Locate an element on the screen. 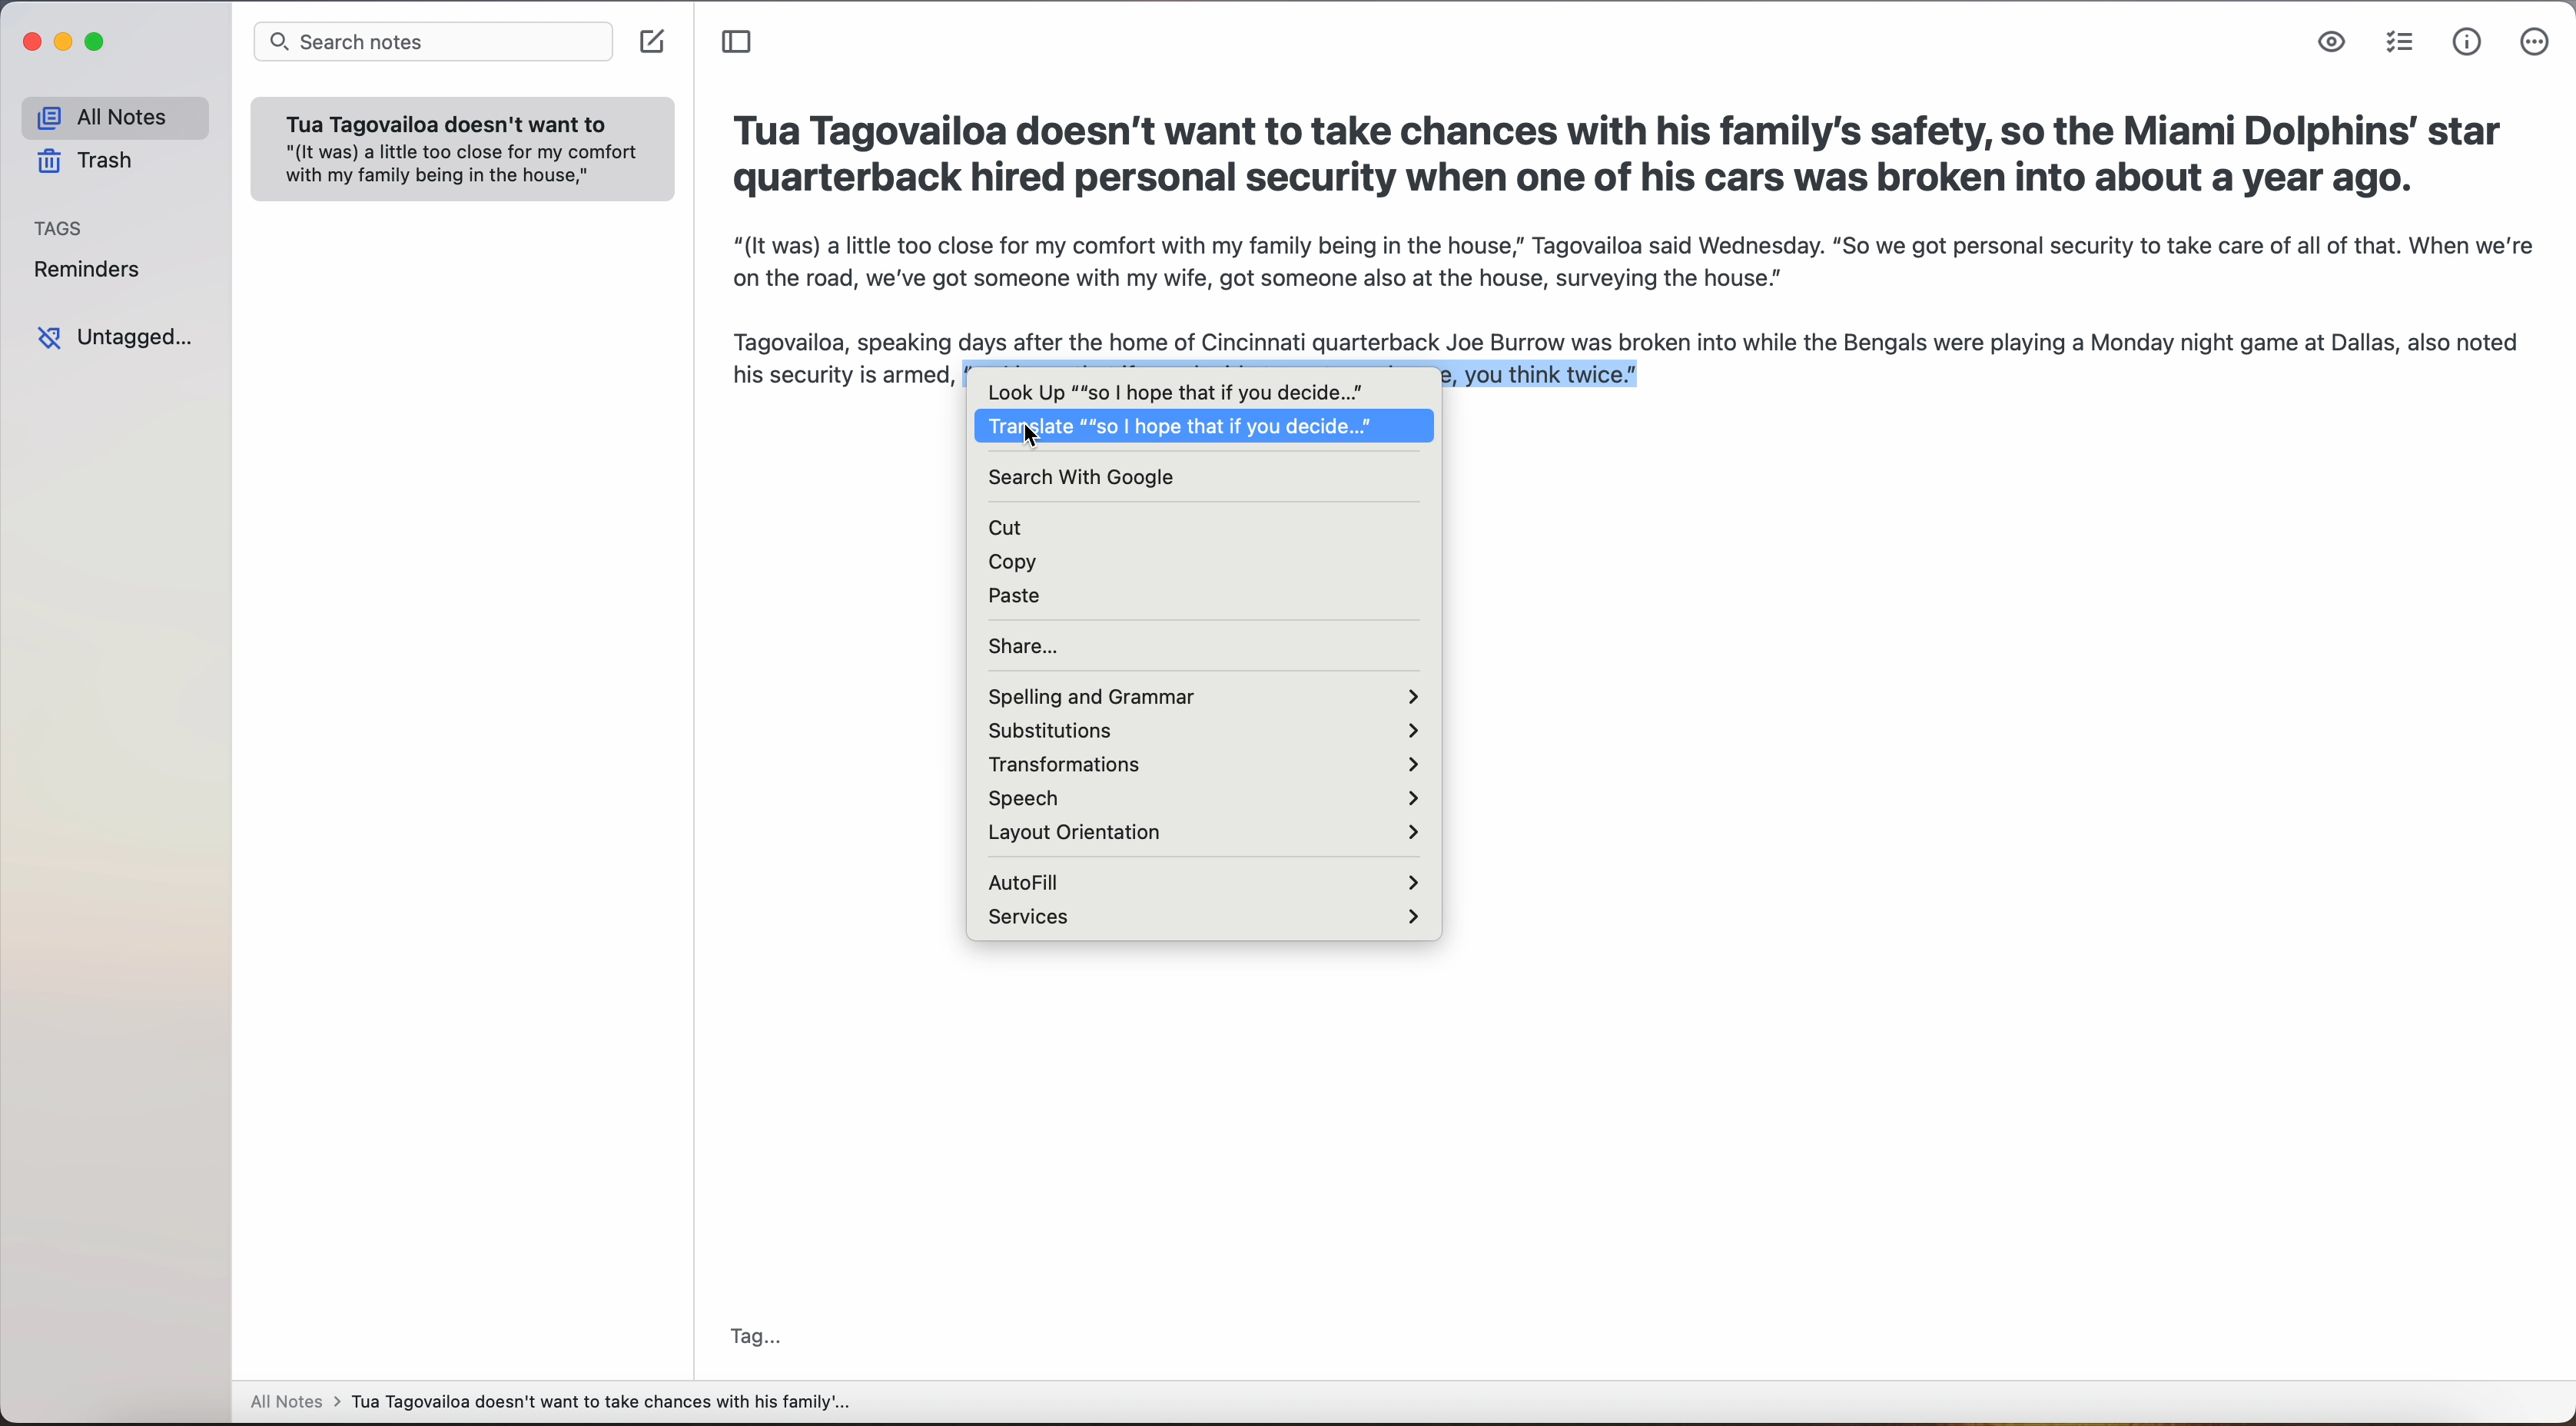 This screenshot has height=1426, width=2576. Tua Tagovailoa doesn't want to take chances with his family's safety, so the Miami Dolphins’ star
quarterback hired personal security when one of his cars was broken into about a year ago. is located at coordinates (1621, 152).